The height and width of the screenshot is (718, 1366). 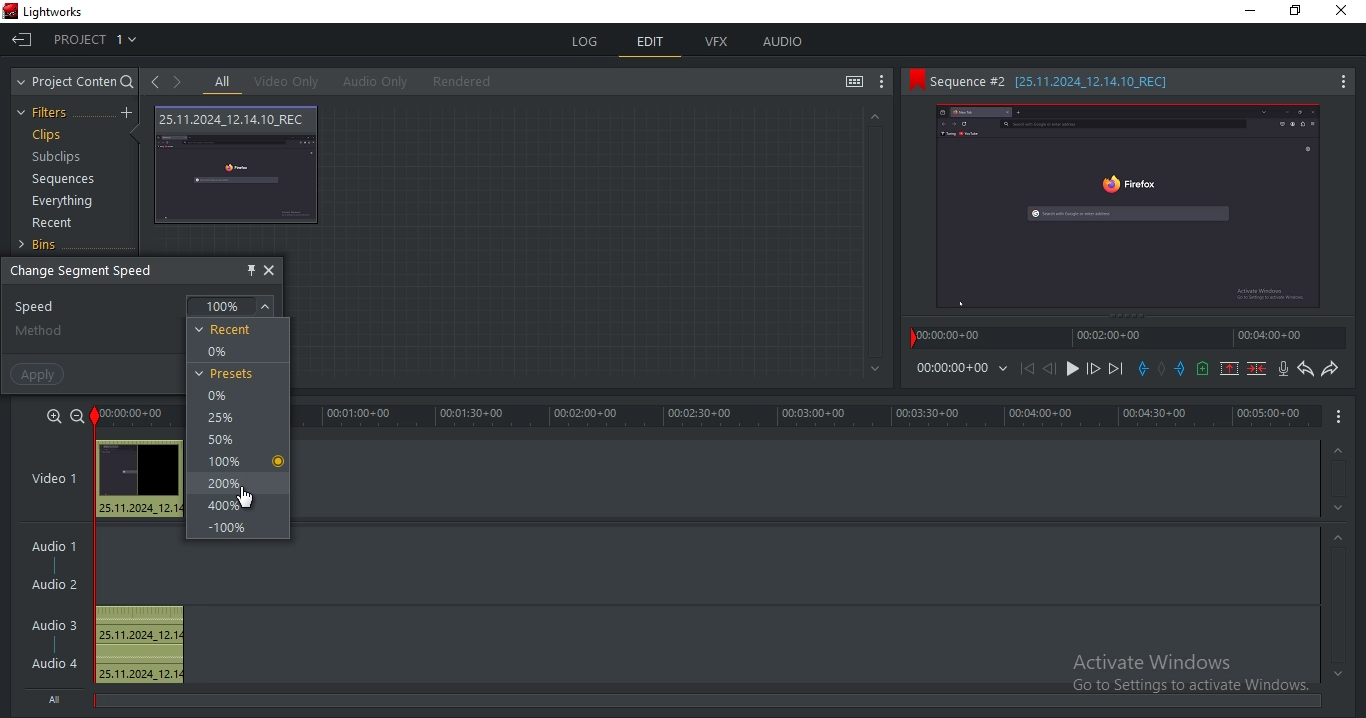 I want to click on recent, so click(x=55, y=225).